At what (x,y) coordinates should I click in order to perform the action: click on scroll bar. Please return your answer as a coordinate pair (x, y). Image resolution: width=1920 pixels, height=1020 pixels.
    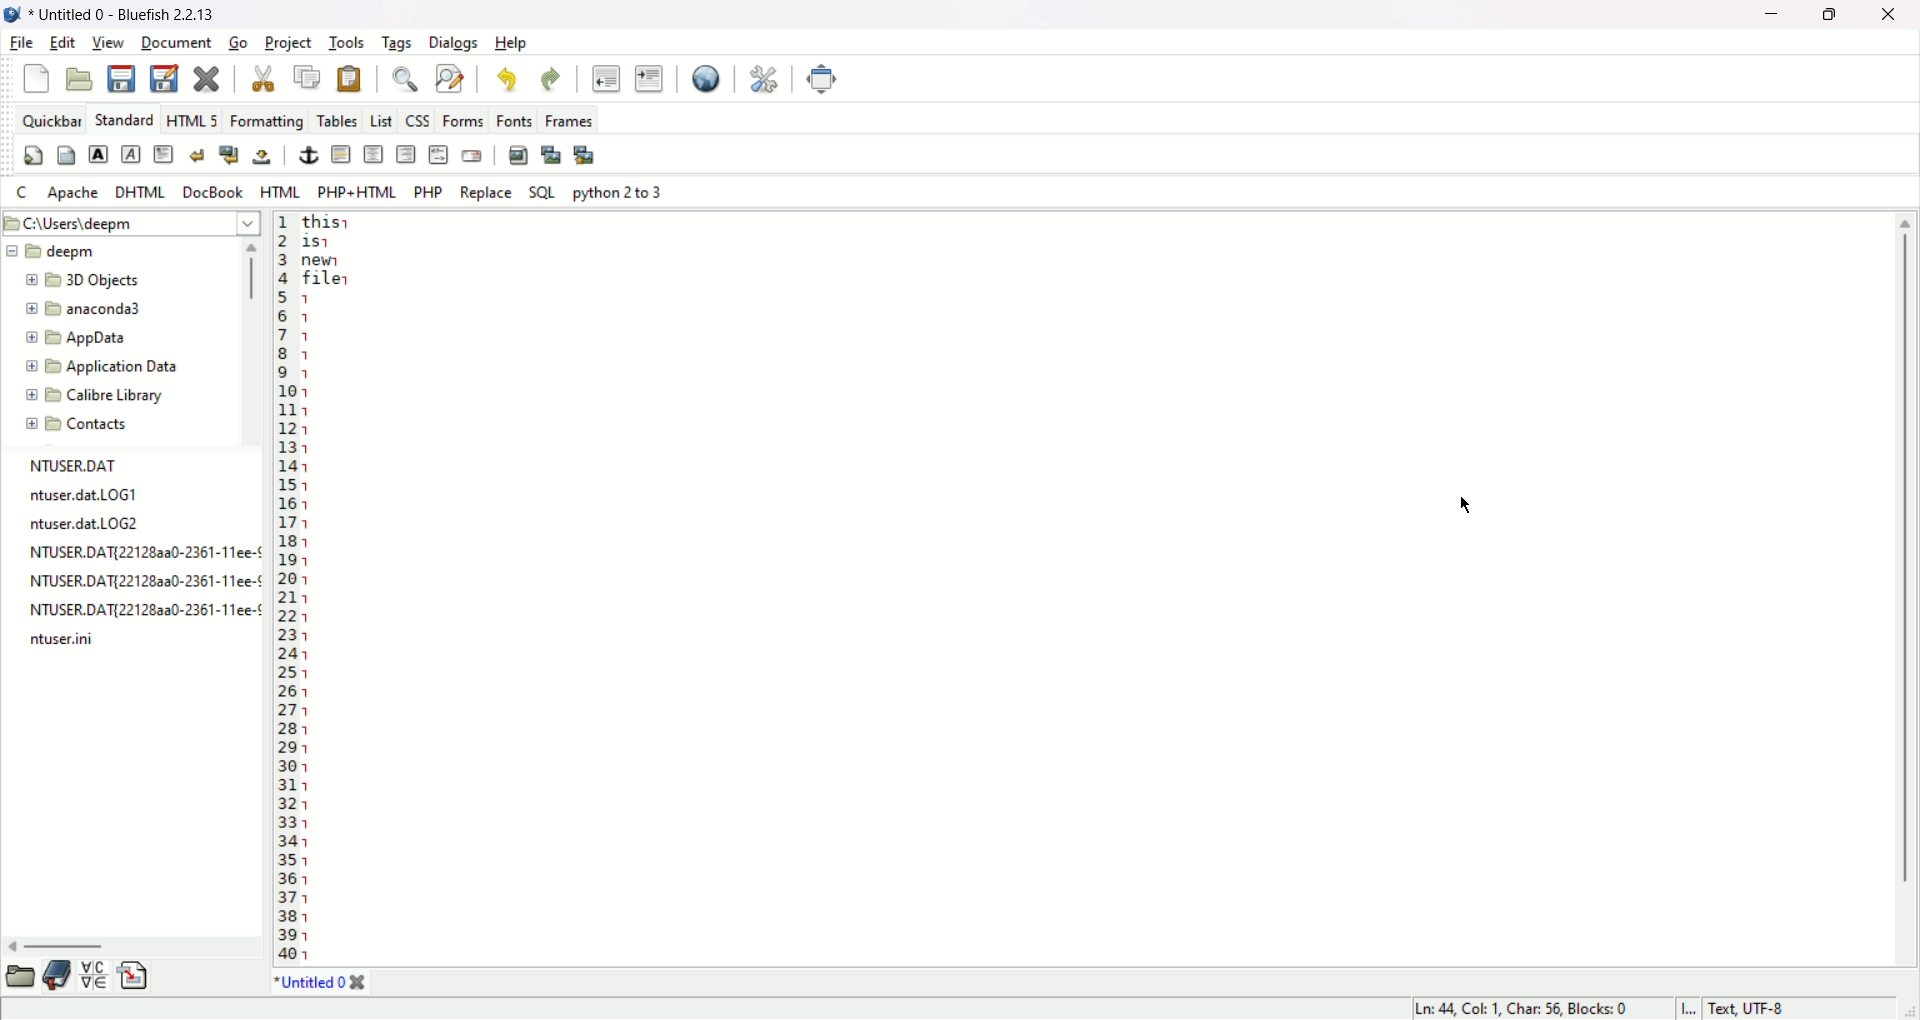
    Looking at the image, I should click on (1906, 553).